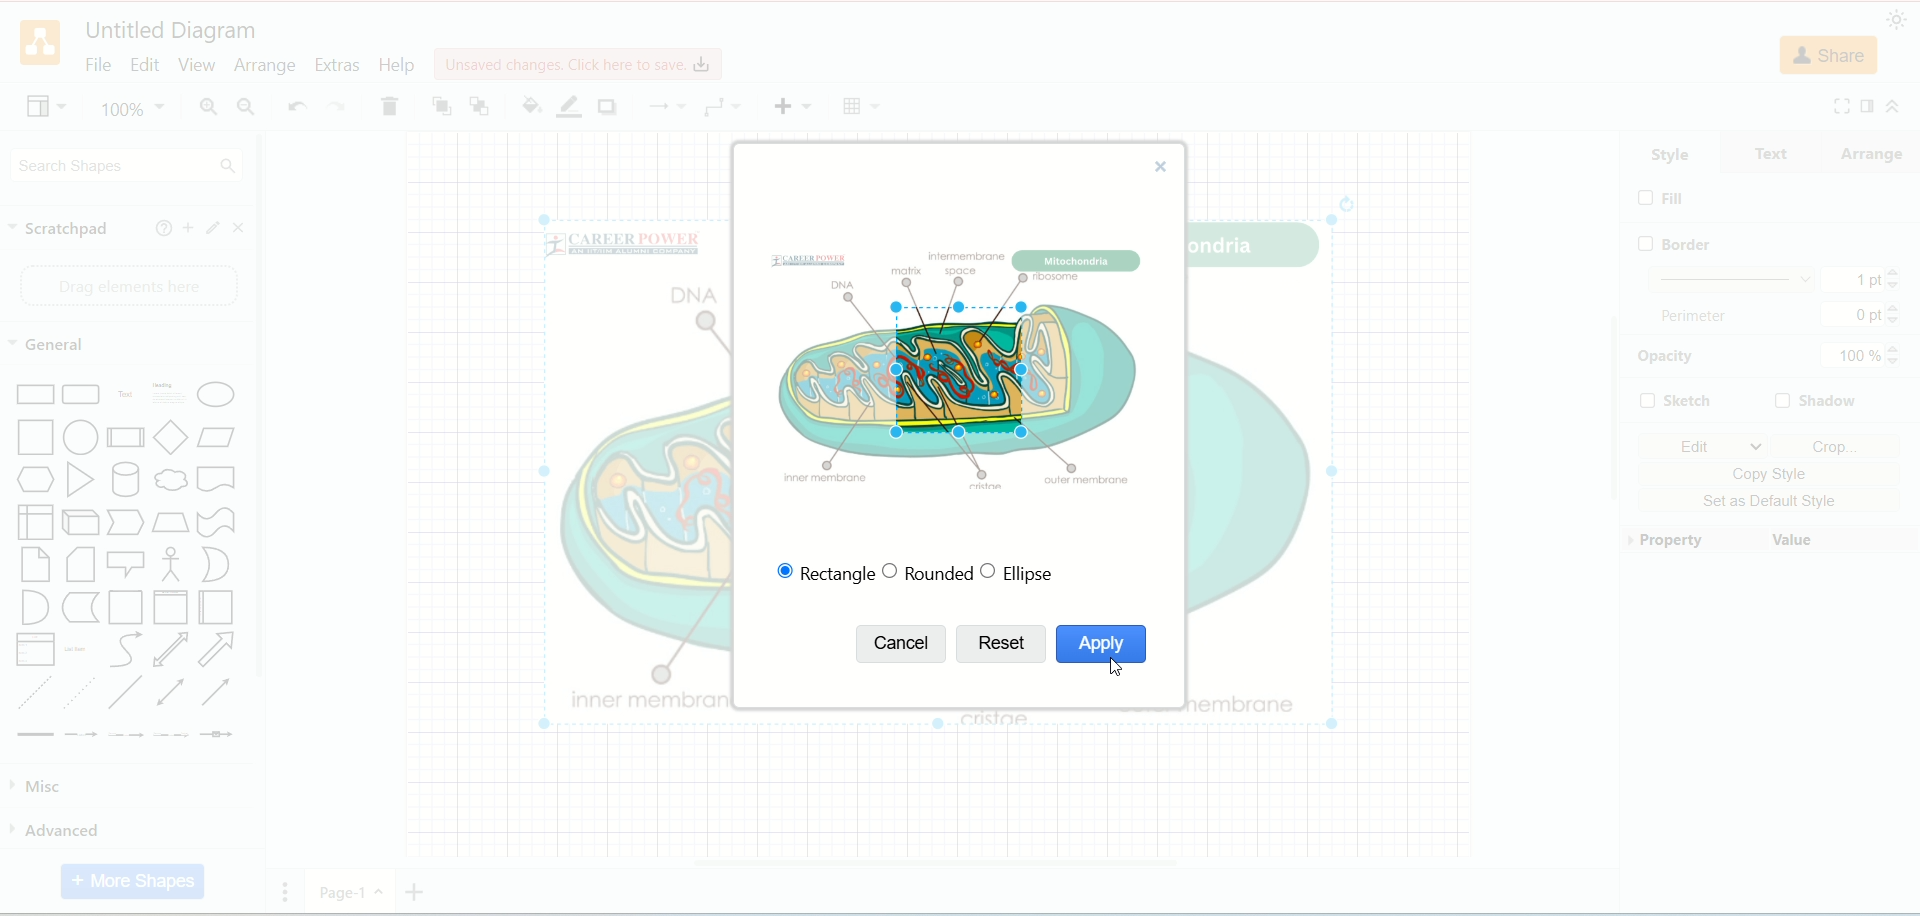 The image size is (1920, 916). Describe the element at coordinates (243, 109) in the screenshot. I see `zoom out` at that location.